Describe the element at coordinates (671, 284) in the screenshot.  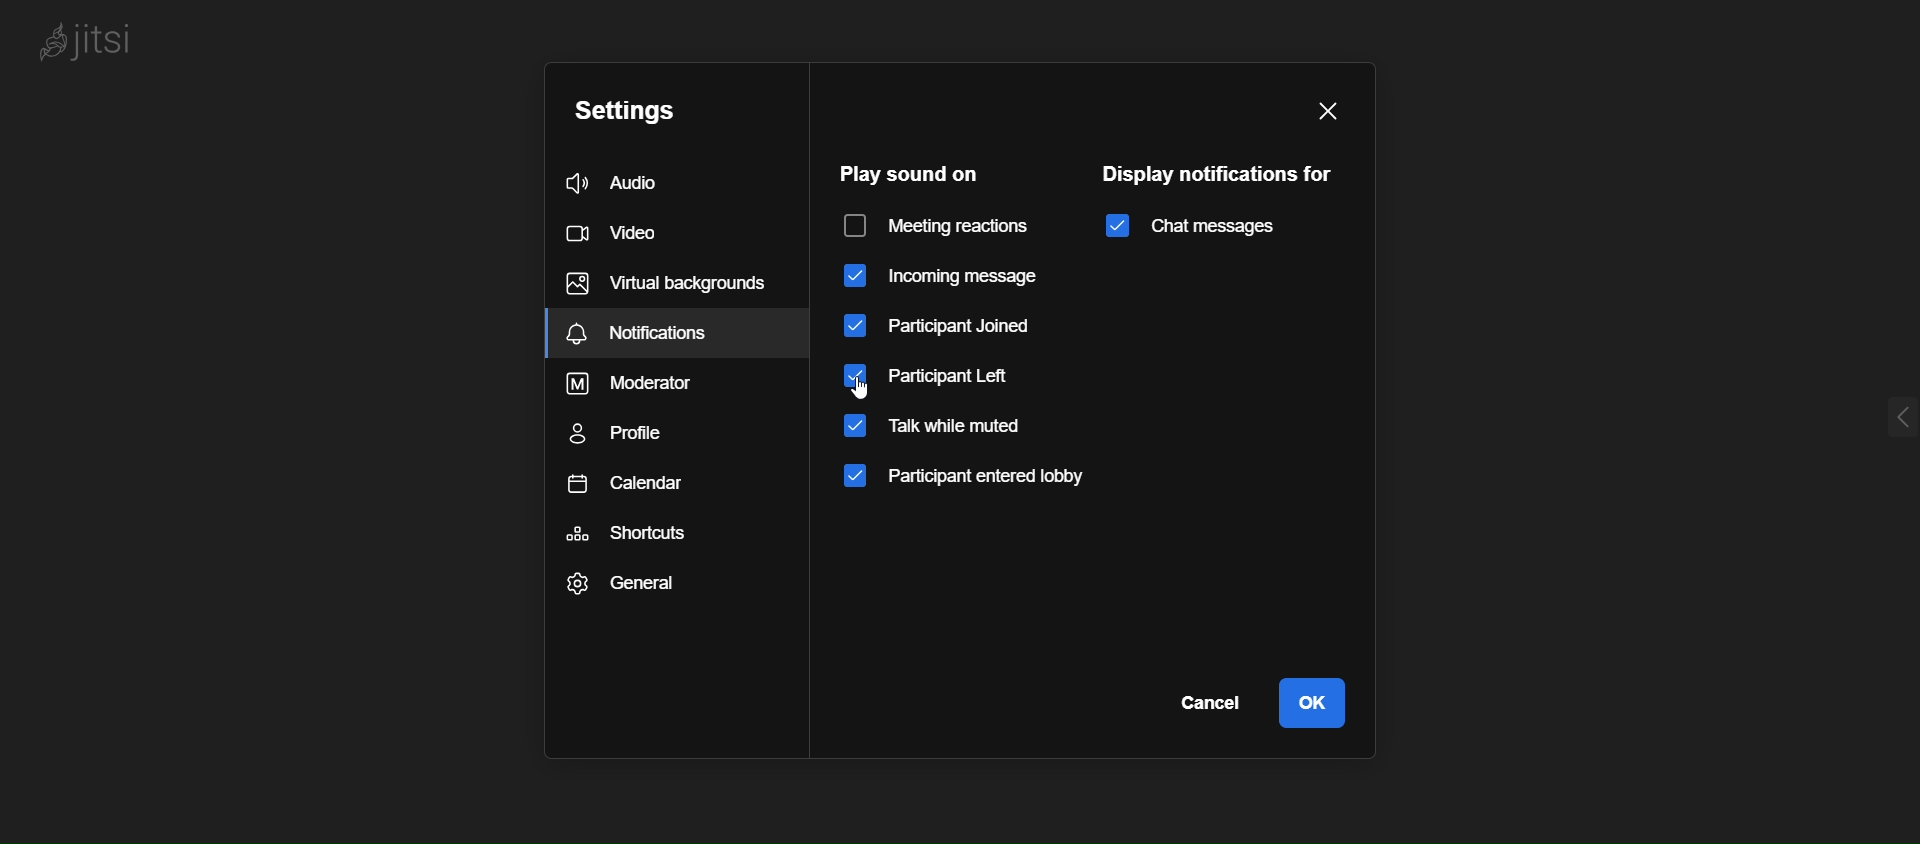
I see `virtual background` at that location.